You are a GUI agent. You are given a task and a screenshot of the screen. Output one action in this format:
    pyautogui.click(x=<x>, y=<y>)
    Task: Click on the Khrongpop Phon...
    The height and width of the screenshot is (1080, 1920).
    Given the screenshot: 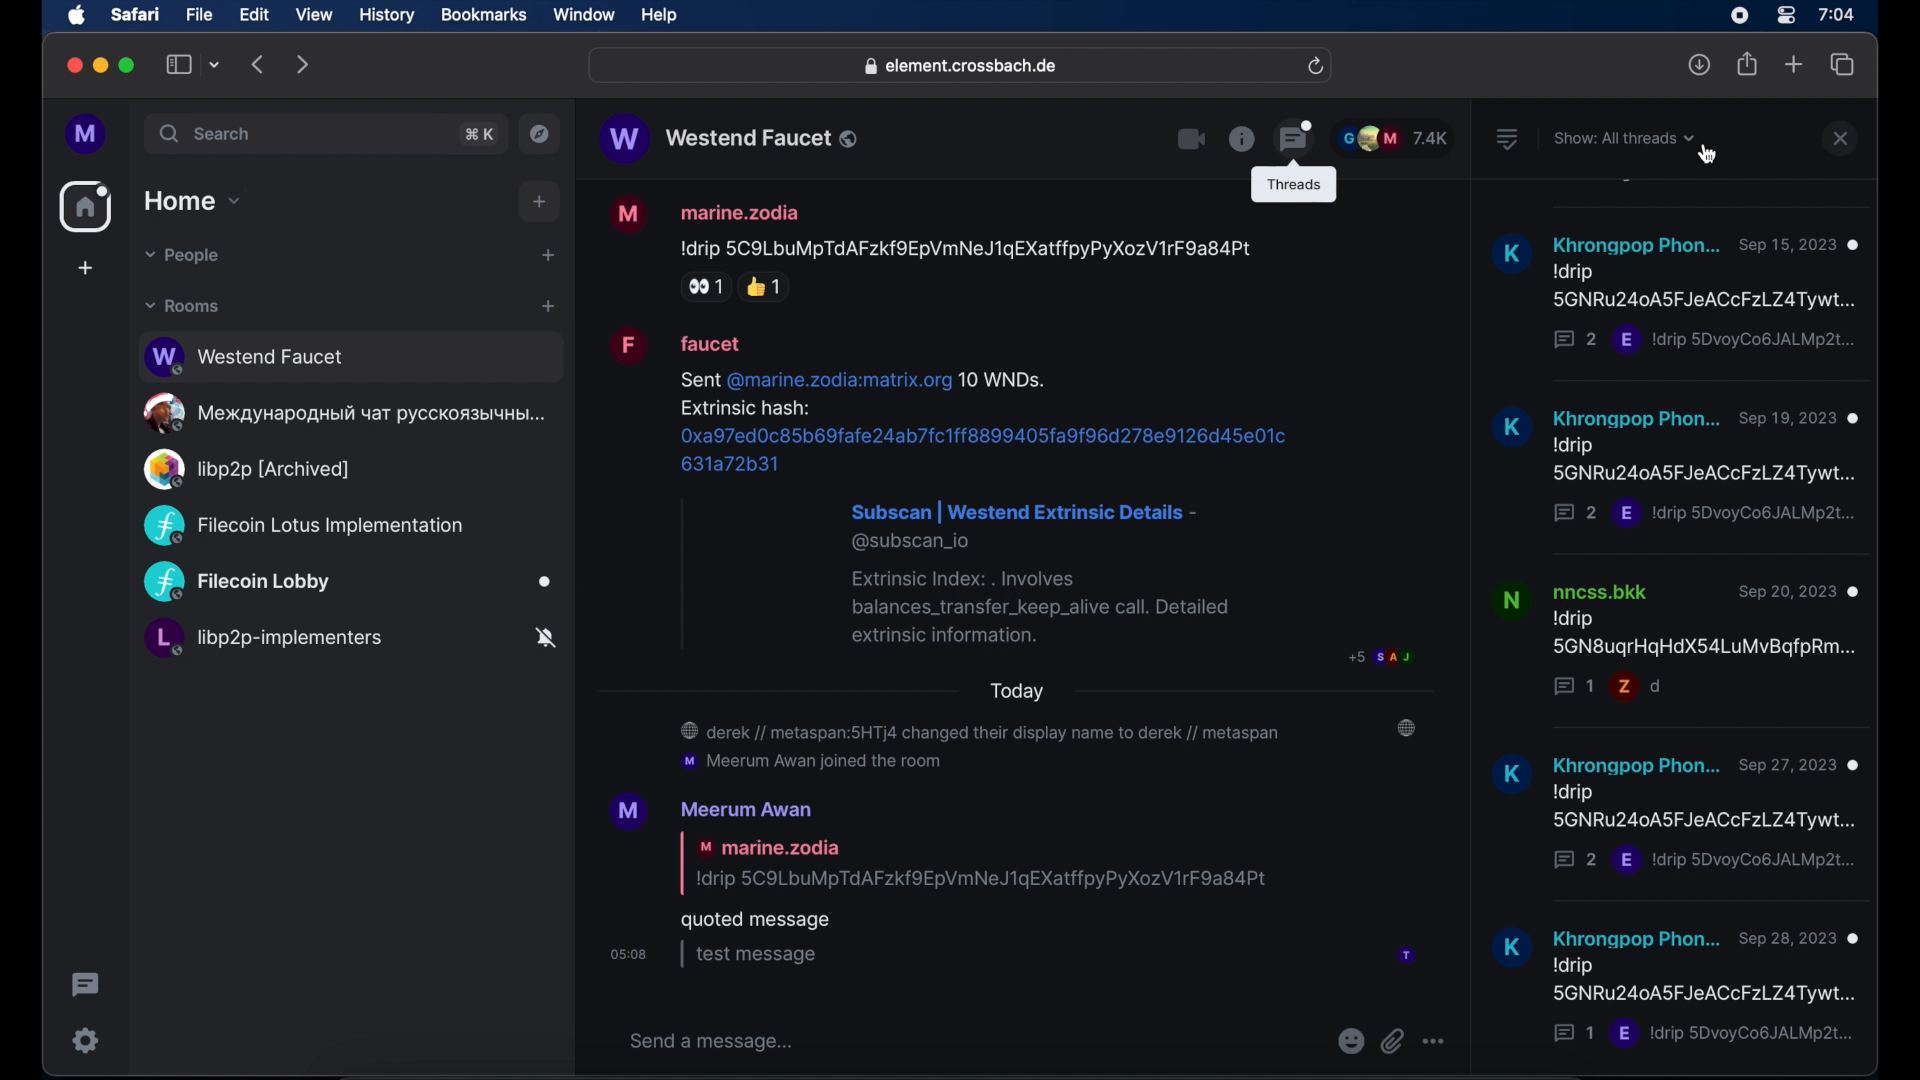 What is the action you would take?
    pyautogui.click(x=1635, y=247)
    